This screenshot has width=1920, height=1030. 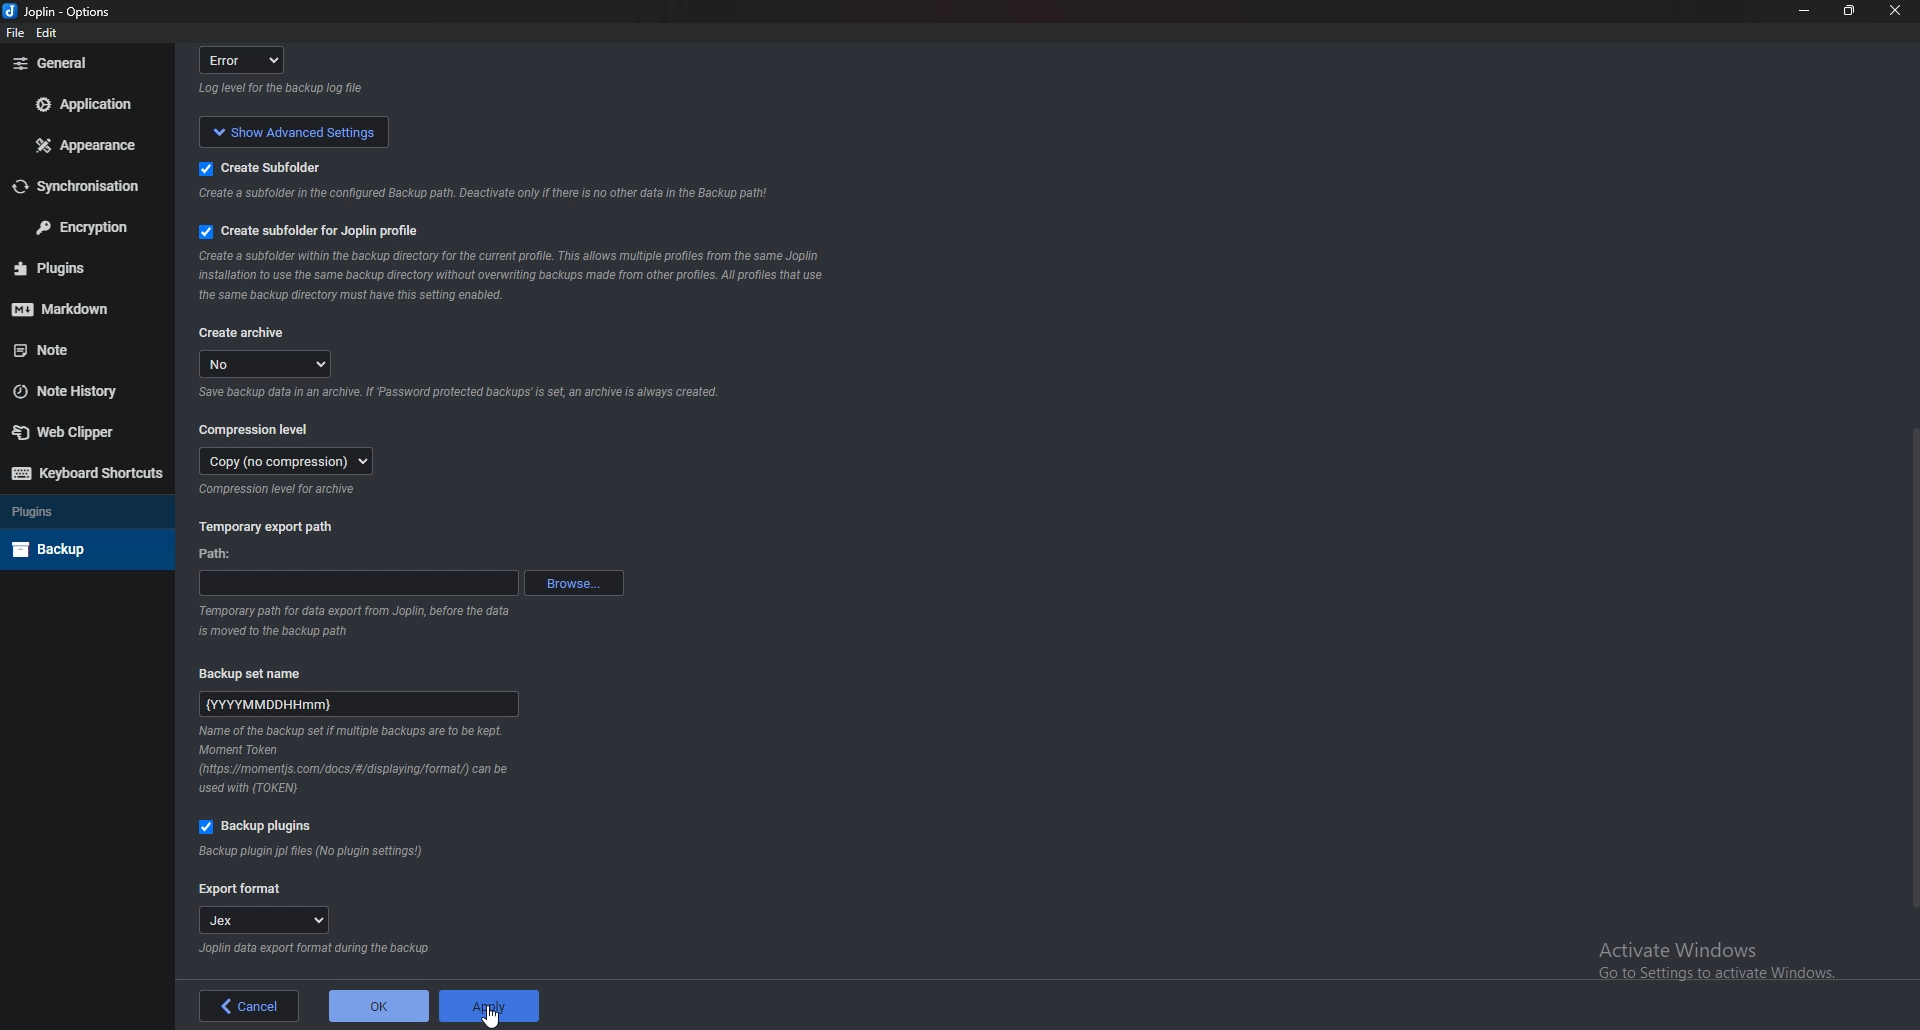 I want to click on info, so click(x=361, y=618).